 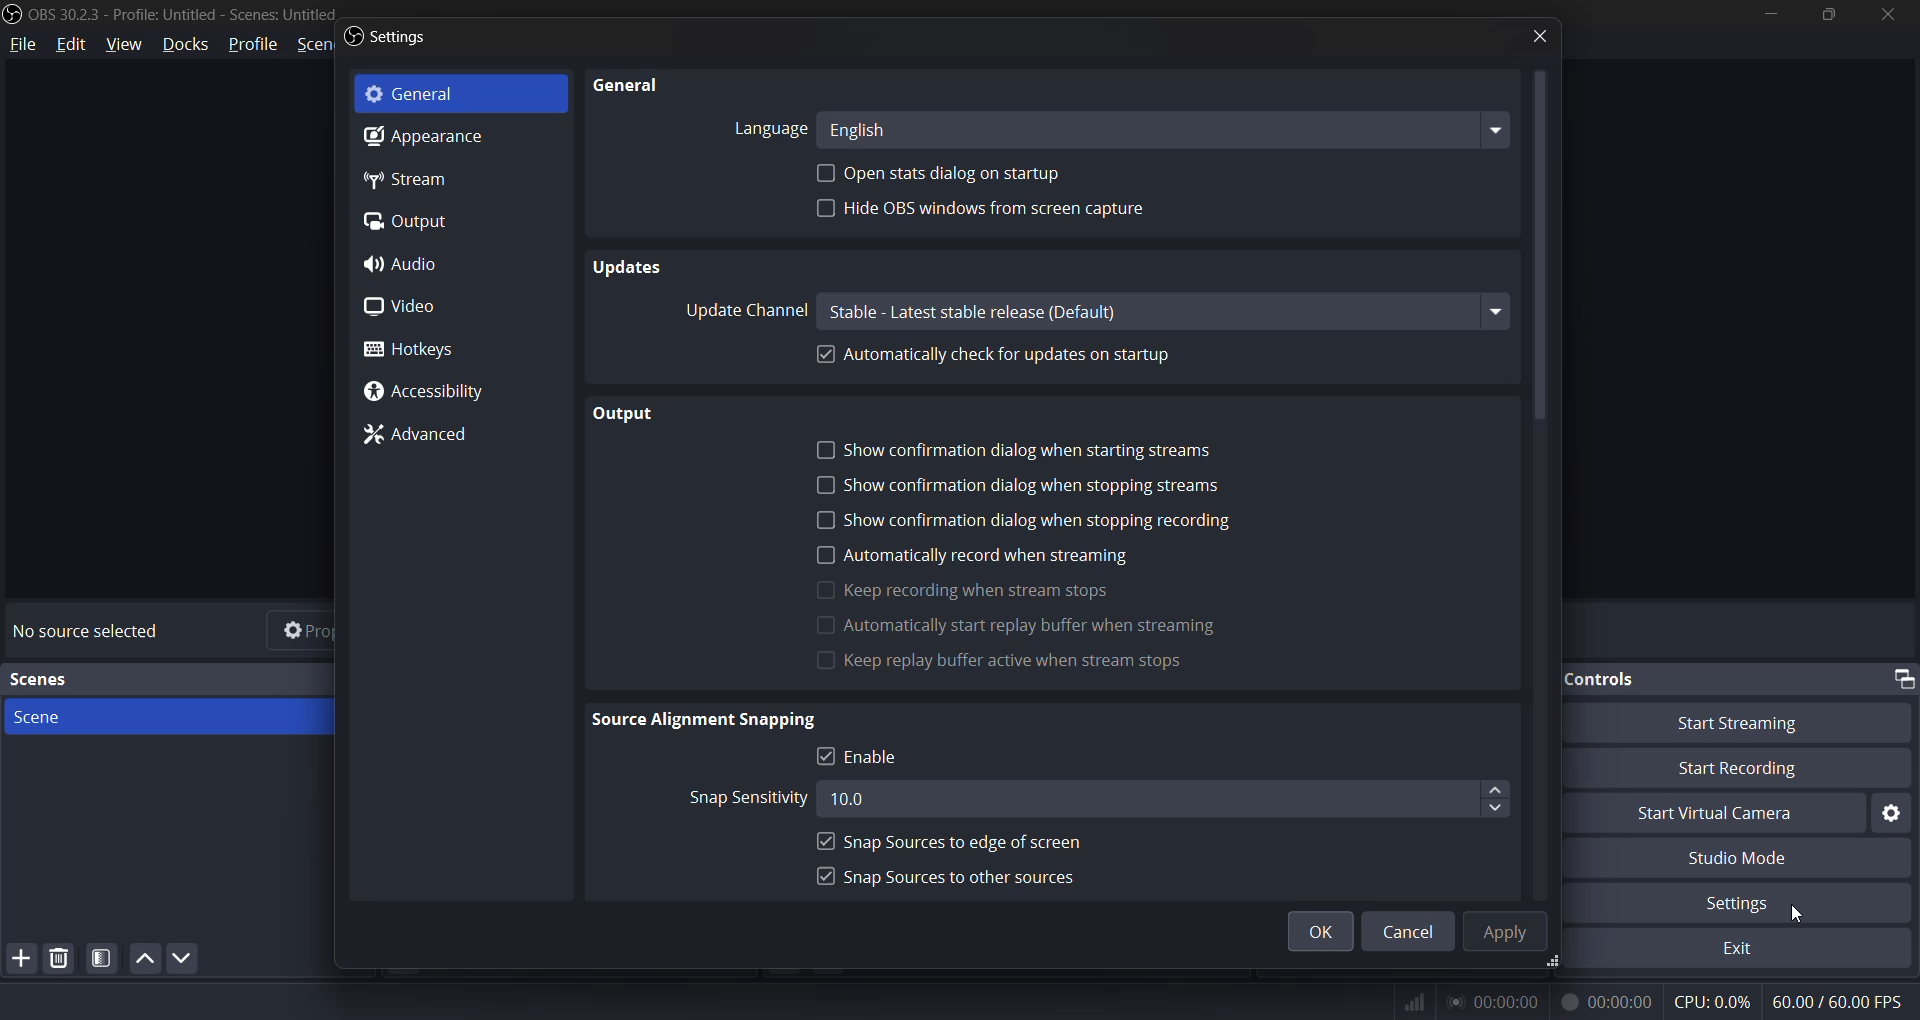 I want to click on start recording, so click(x=1743, y=773).